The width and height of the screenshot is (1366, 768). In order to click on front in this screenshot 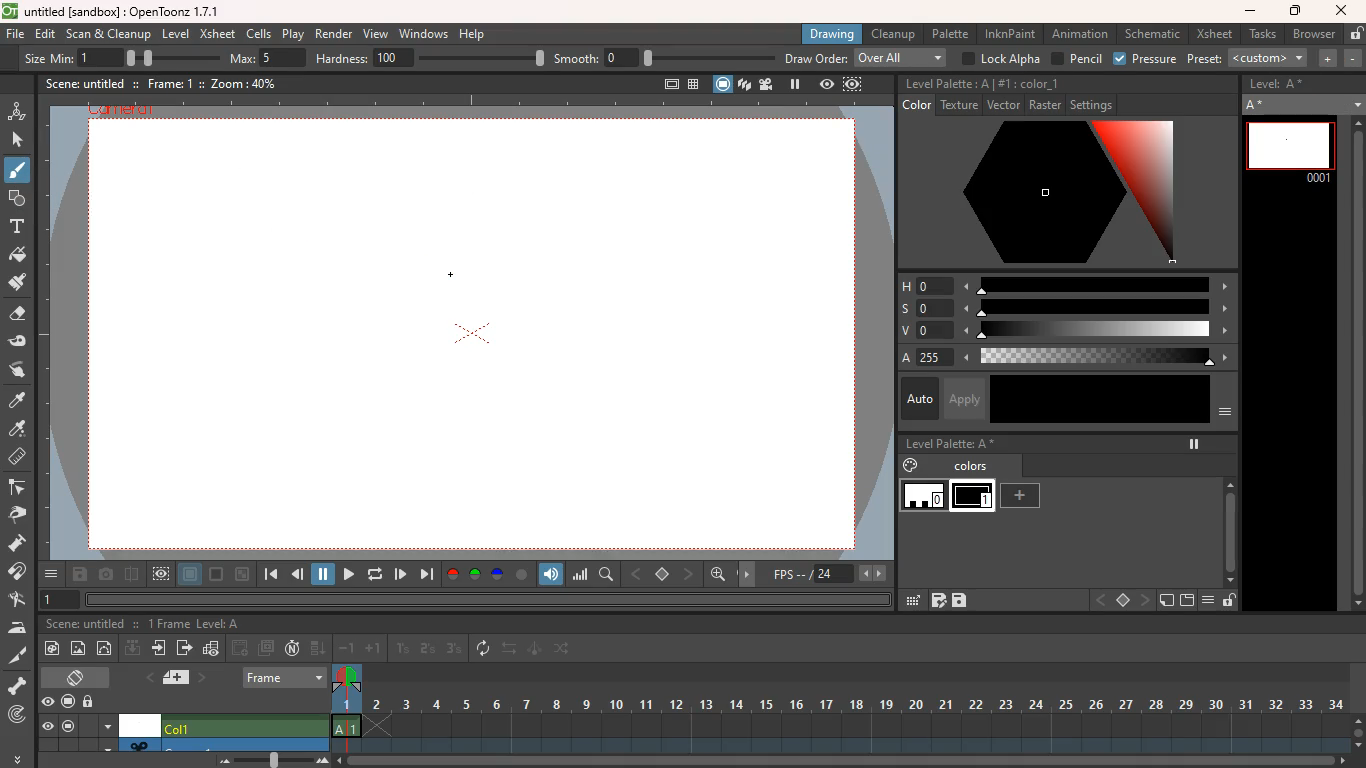, I will do `click(1147, 600)`.